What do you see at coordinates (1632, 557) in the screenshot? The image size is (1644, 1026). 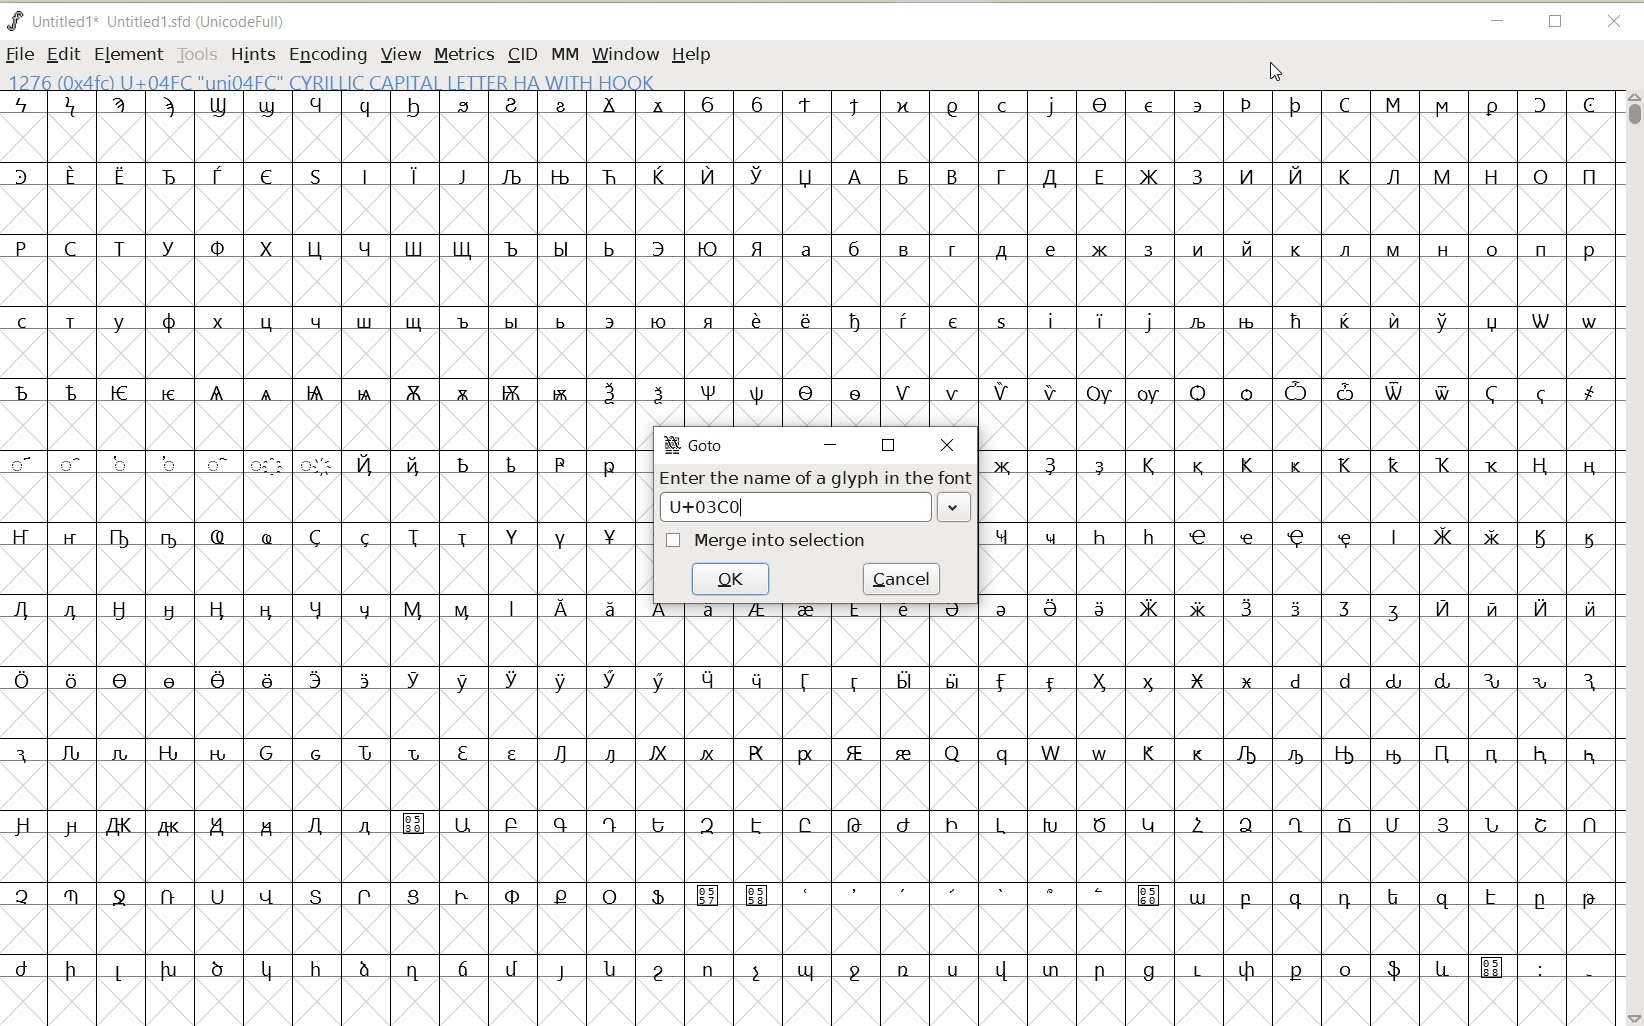 I see `SCROLLBAR` at bounding box center [1632, 557].